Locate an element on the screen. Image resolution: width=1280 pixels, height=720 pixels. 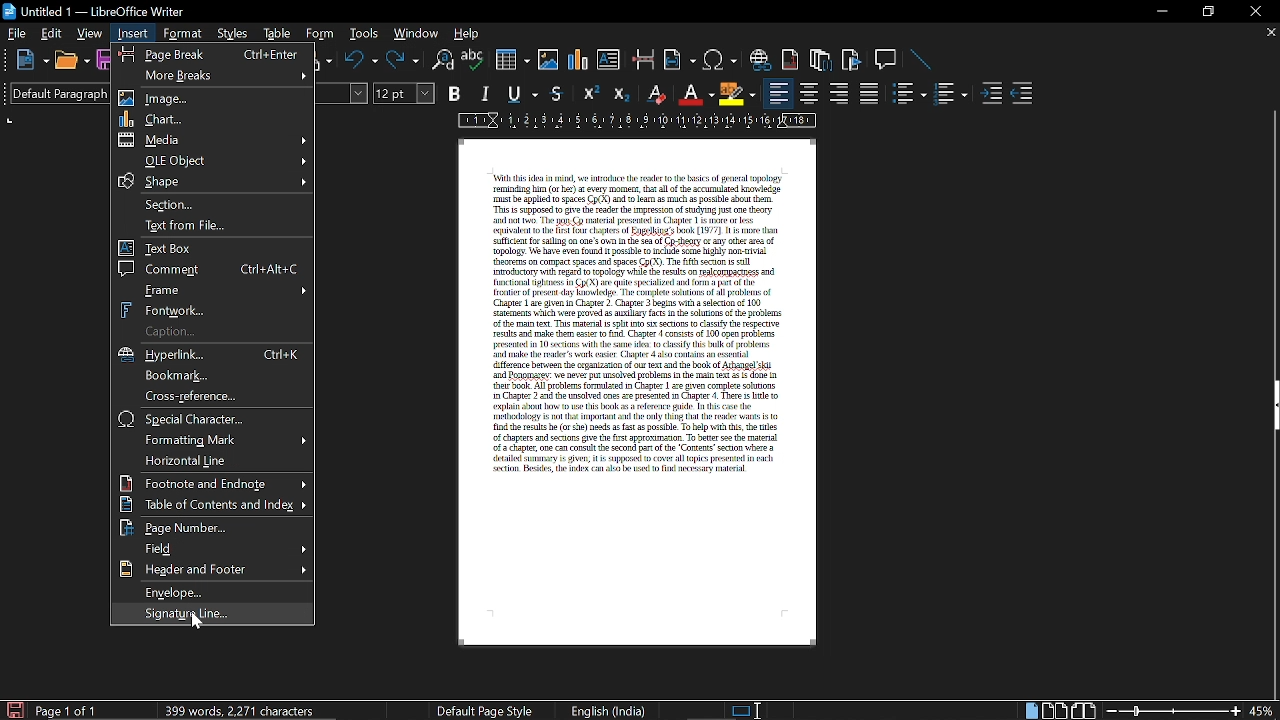
hyperlink is located at coordinates (216, 355).